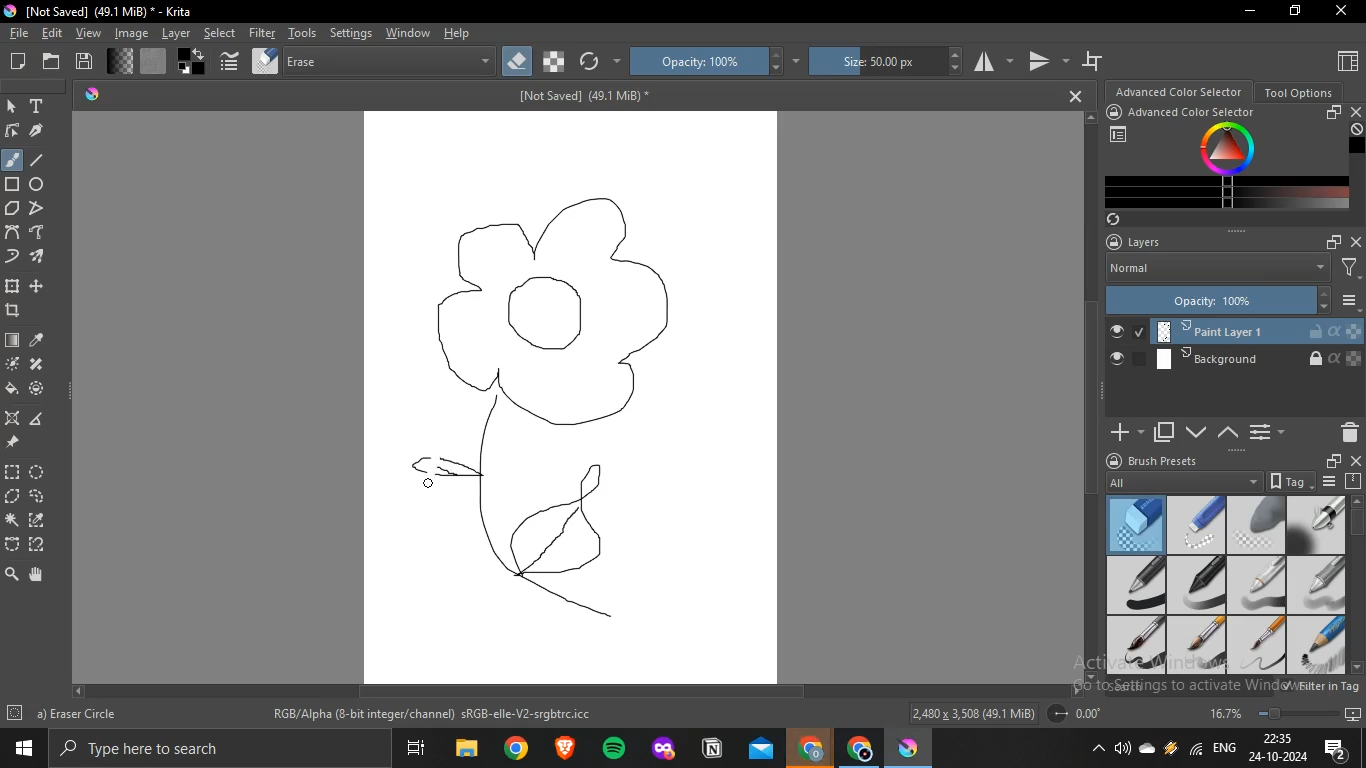  What do you see at coordinates (1357, 498) in the screenshot?
I see `Up` at bounding box center [1357, 498].